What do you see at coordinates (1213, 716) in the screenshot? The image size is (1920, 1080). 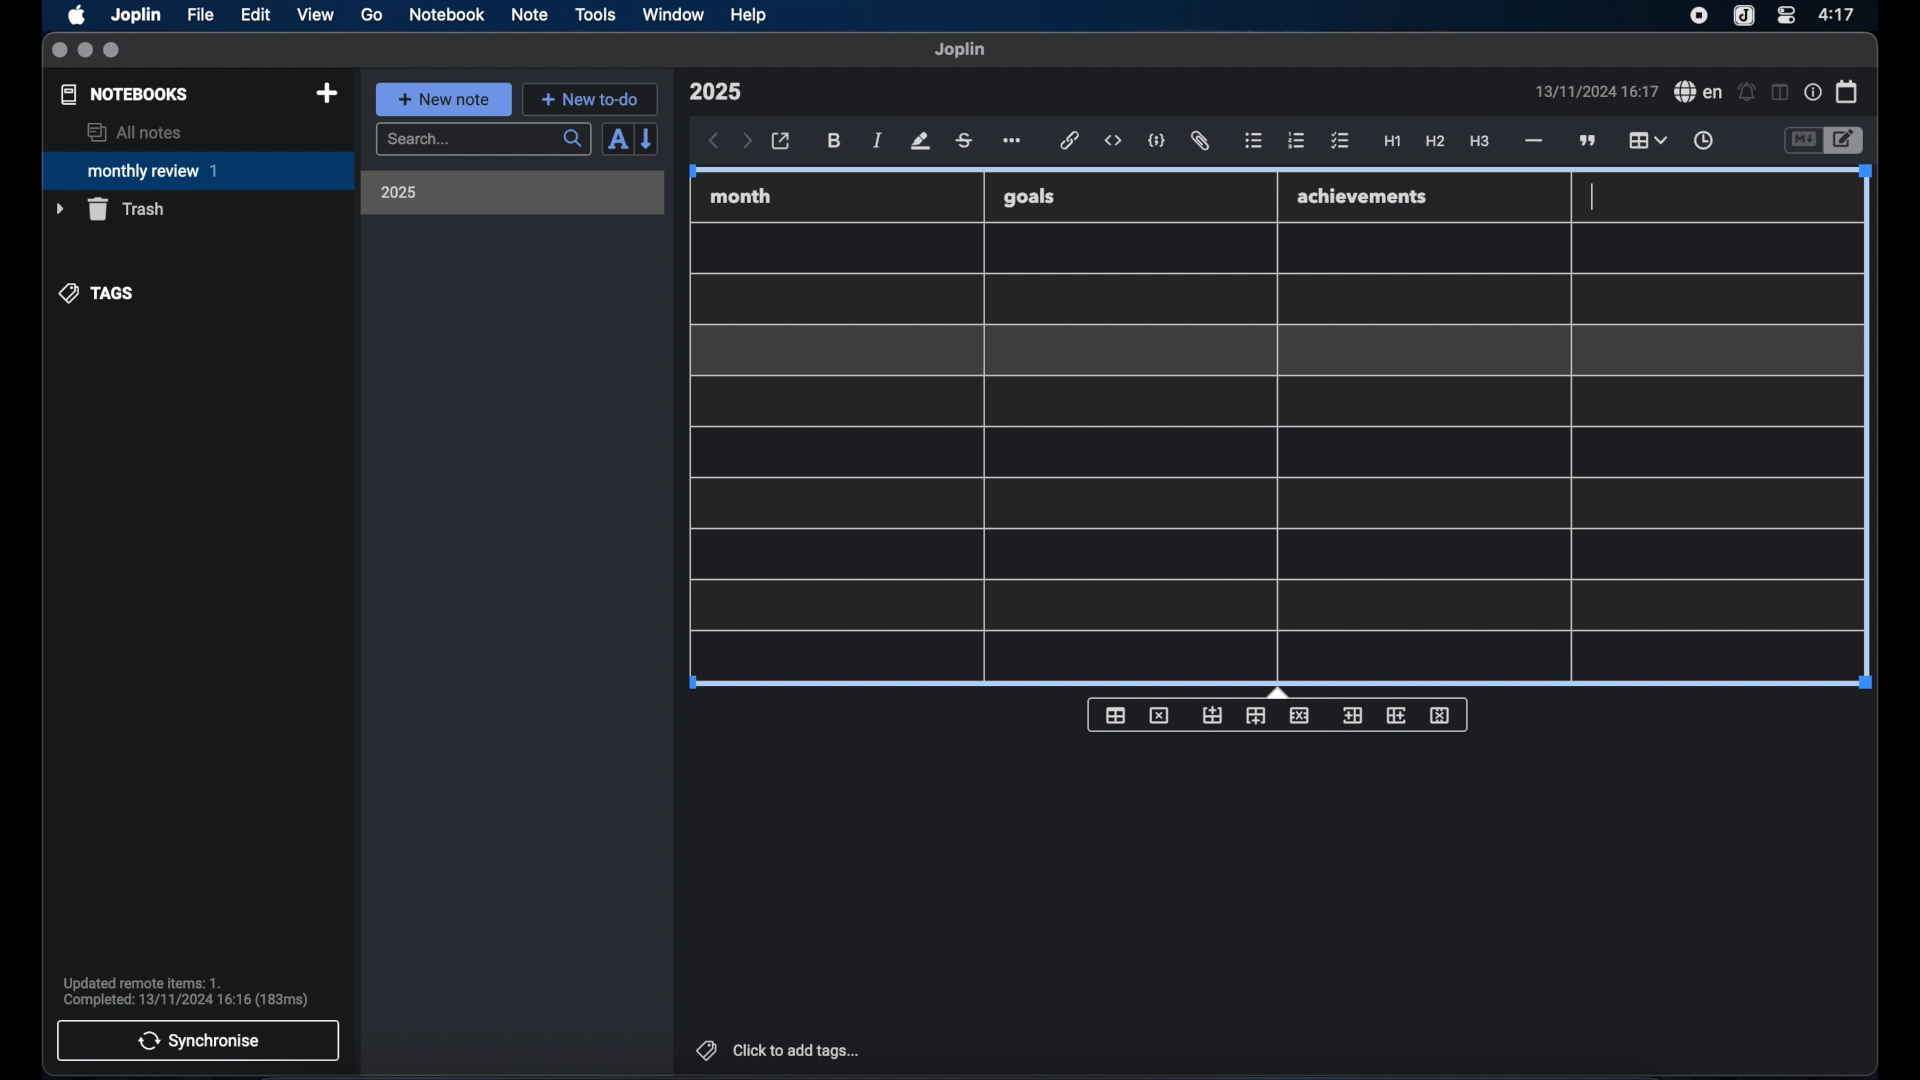 I see `insert row before` at bounding box center [1213, 716].